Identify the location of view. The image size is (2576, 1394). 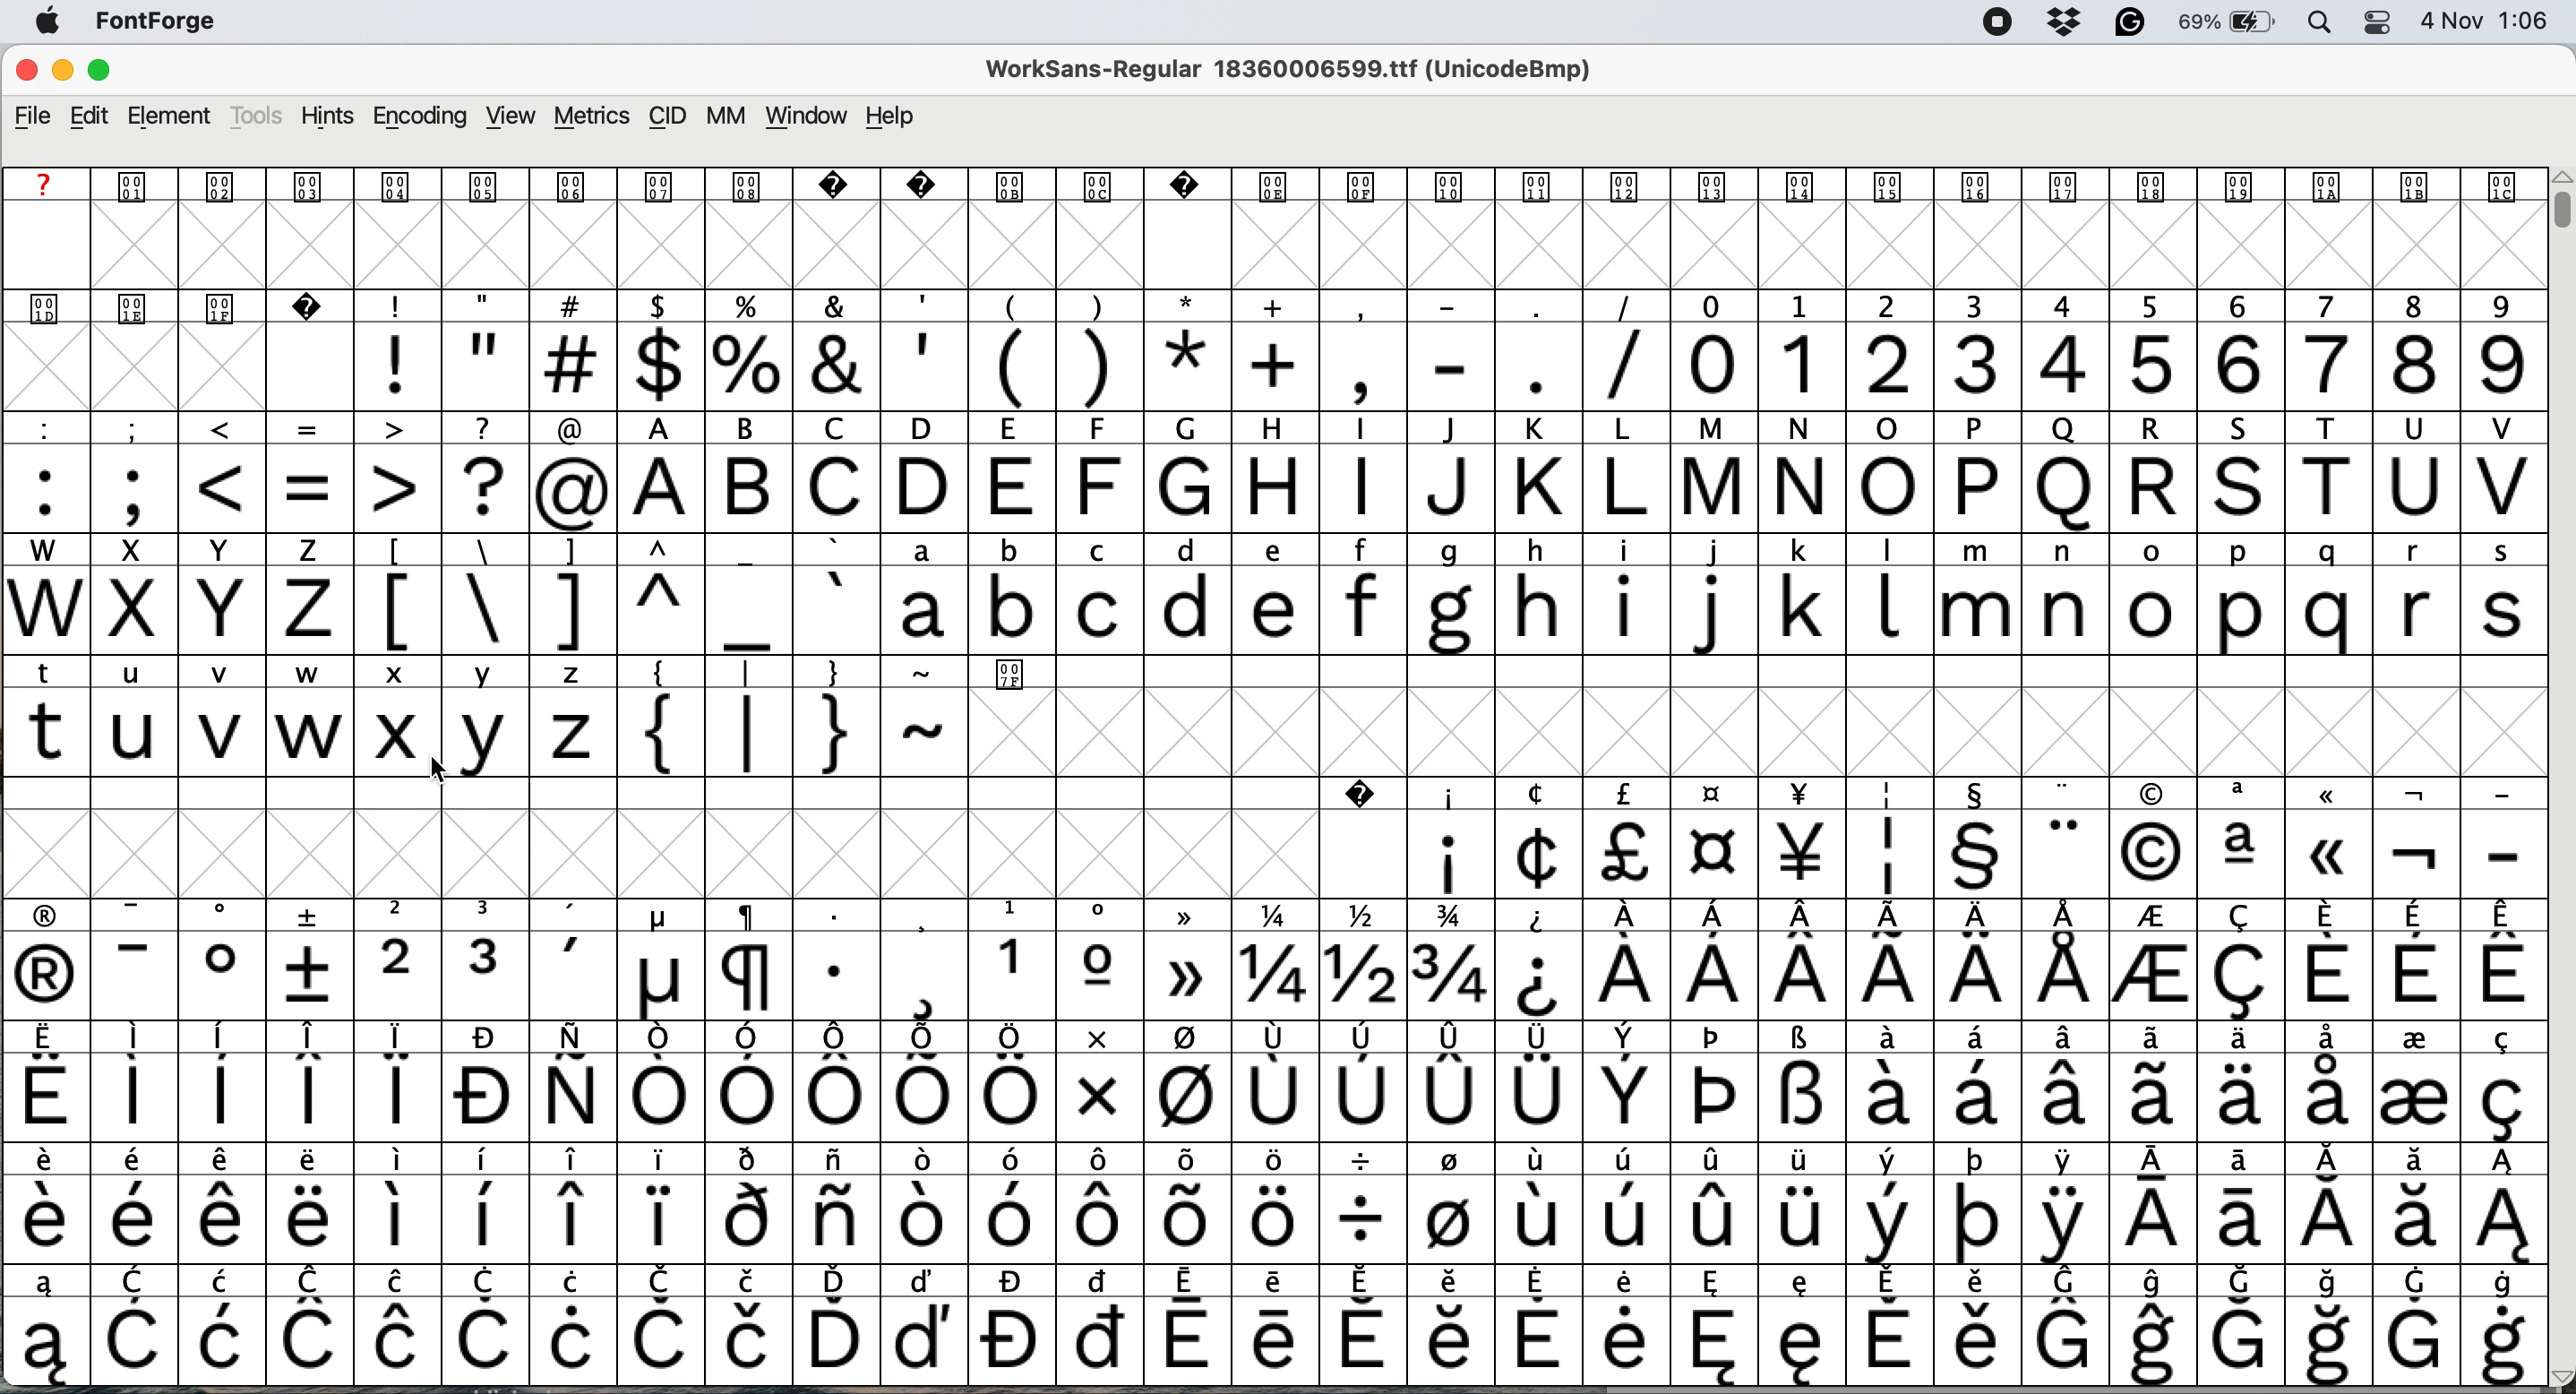
(507, 116).